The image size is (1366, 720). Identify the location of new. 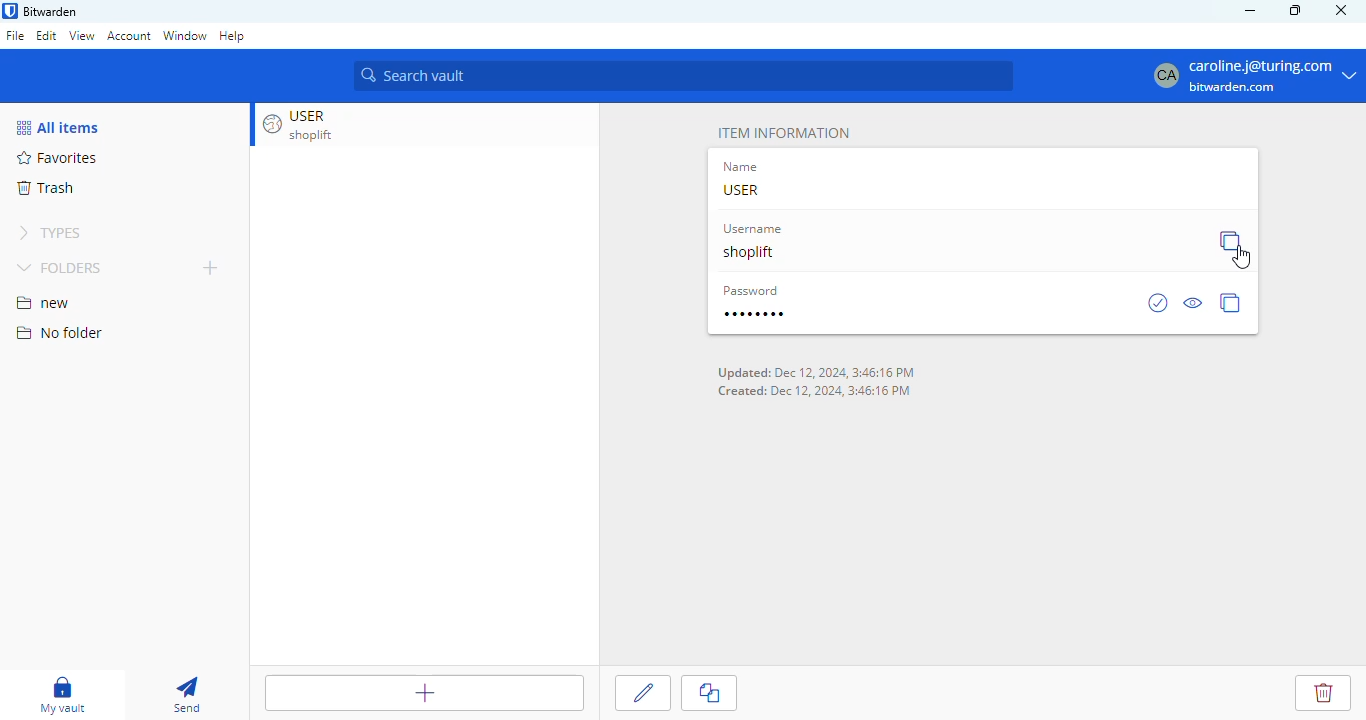
(44, 303).